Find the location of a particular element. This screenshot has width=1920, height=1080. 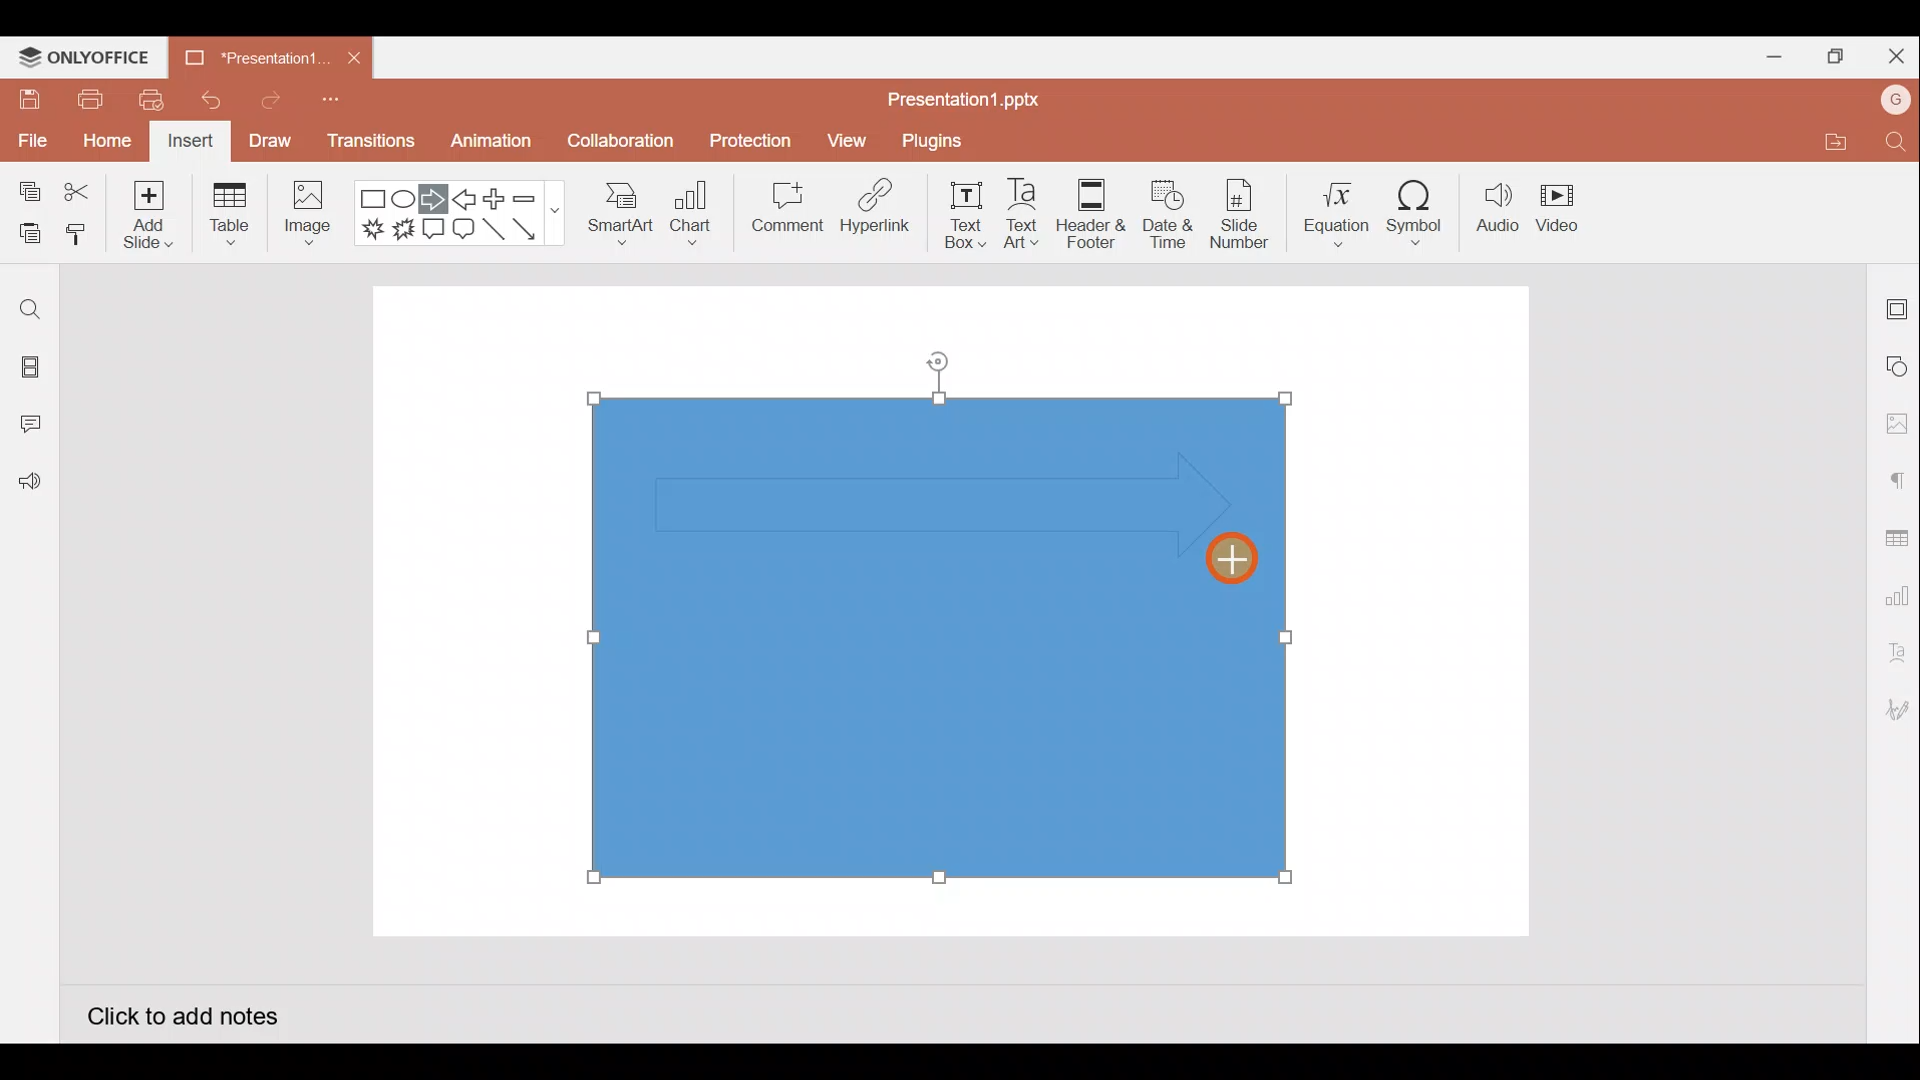

Transitions is located at coordinates (372, 146).